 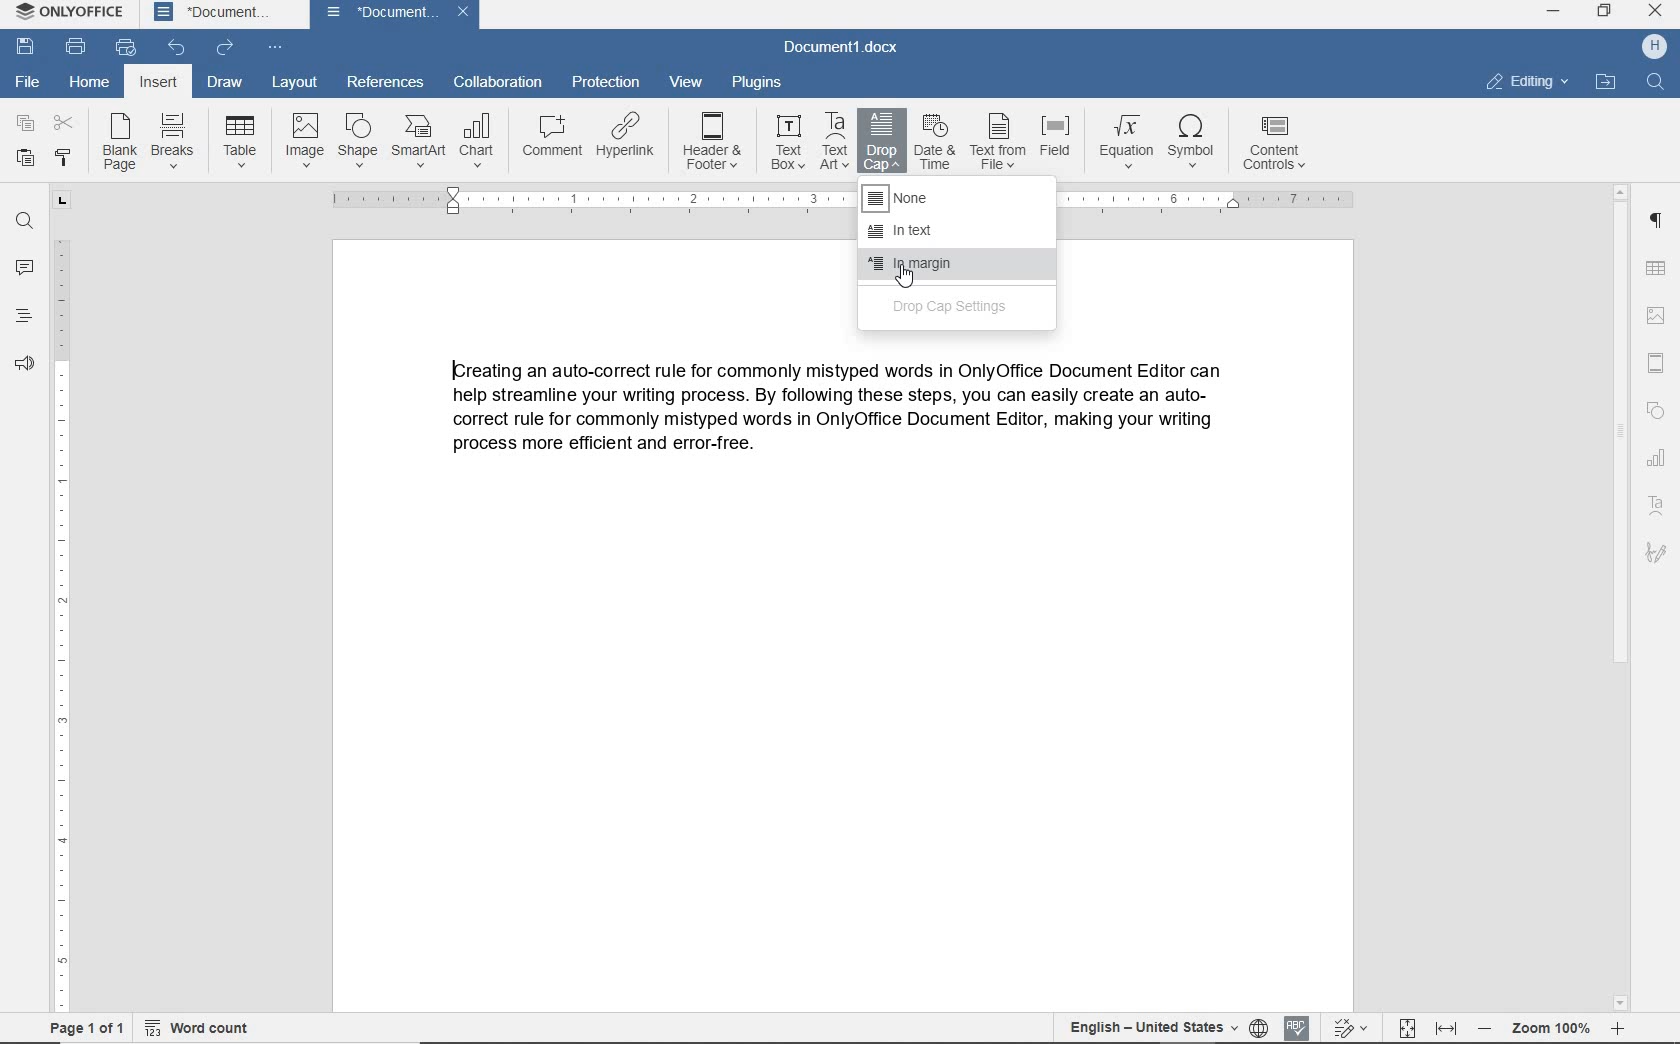 What do you see at coordinates (495, 86) in the screenshot?
I see `collaboration` at bounding box center [495, 86].